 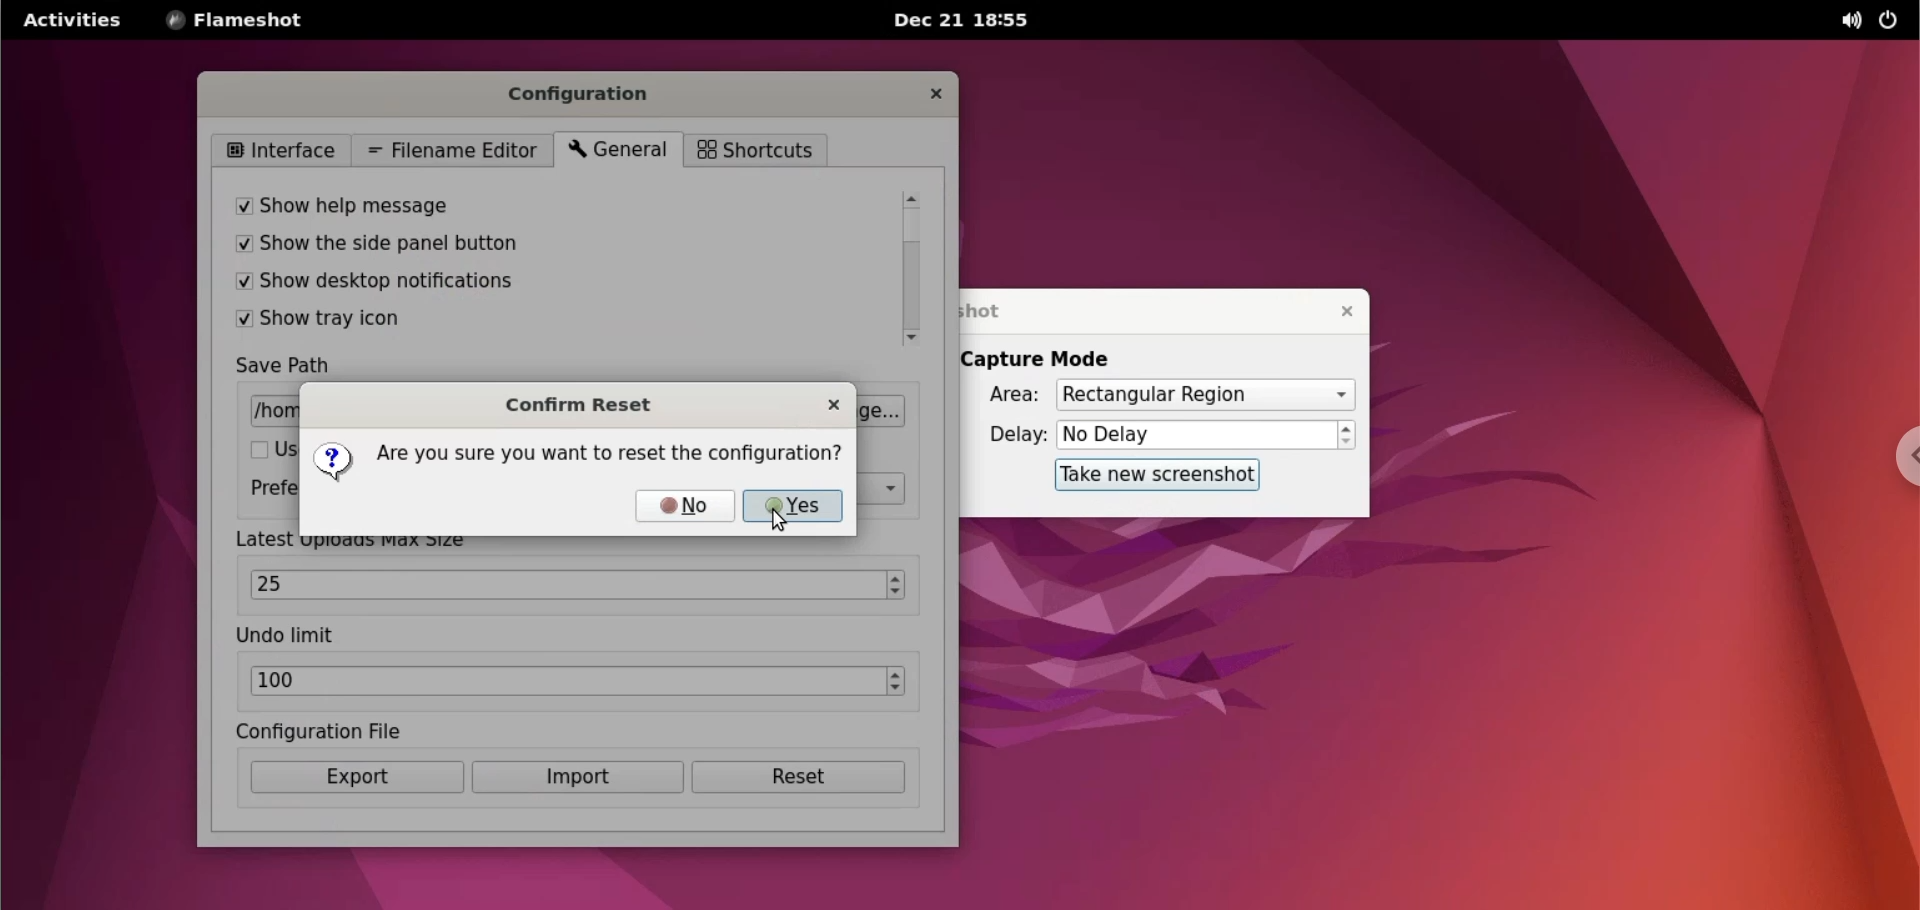 I want to click on Rectangular Region, so click(x=1204, y=396).